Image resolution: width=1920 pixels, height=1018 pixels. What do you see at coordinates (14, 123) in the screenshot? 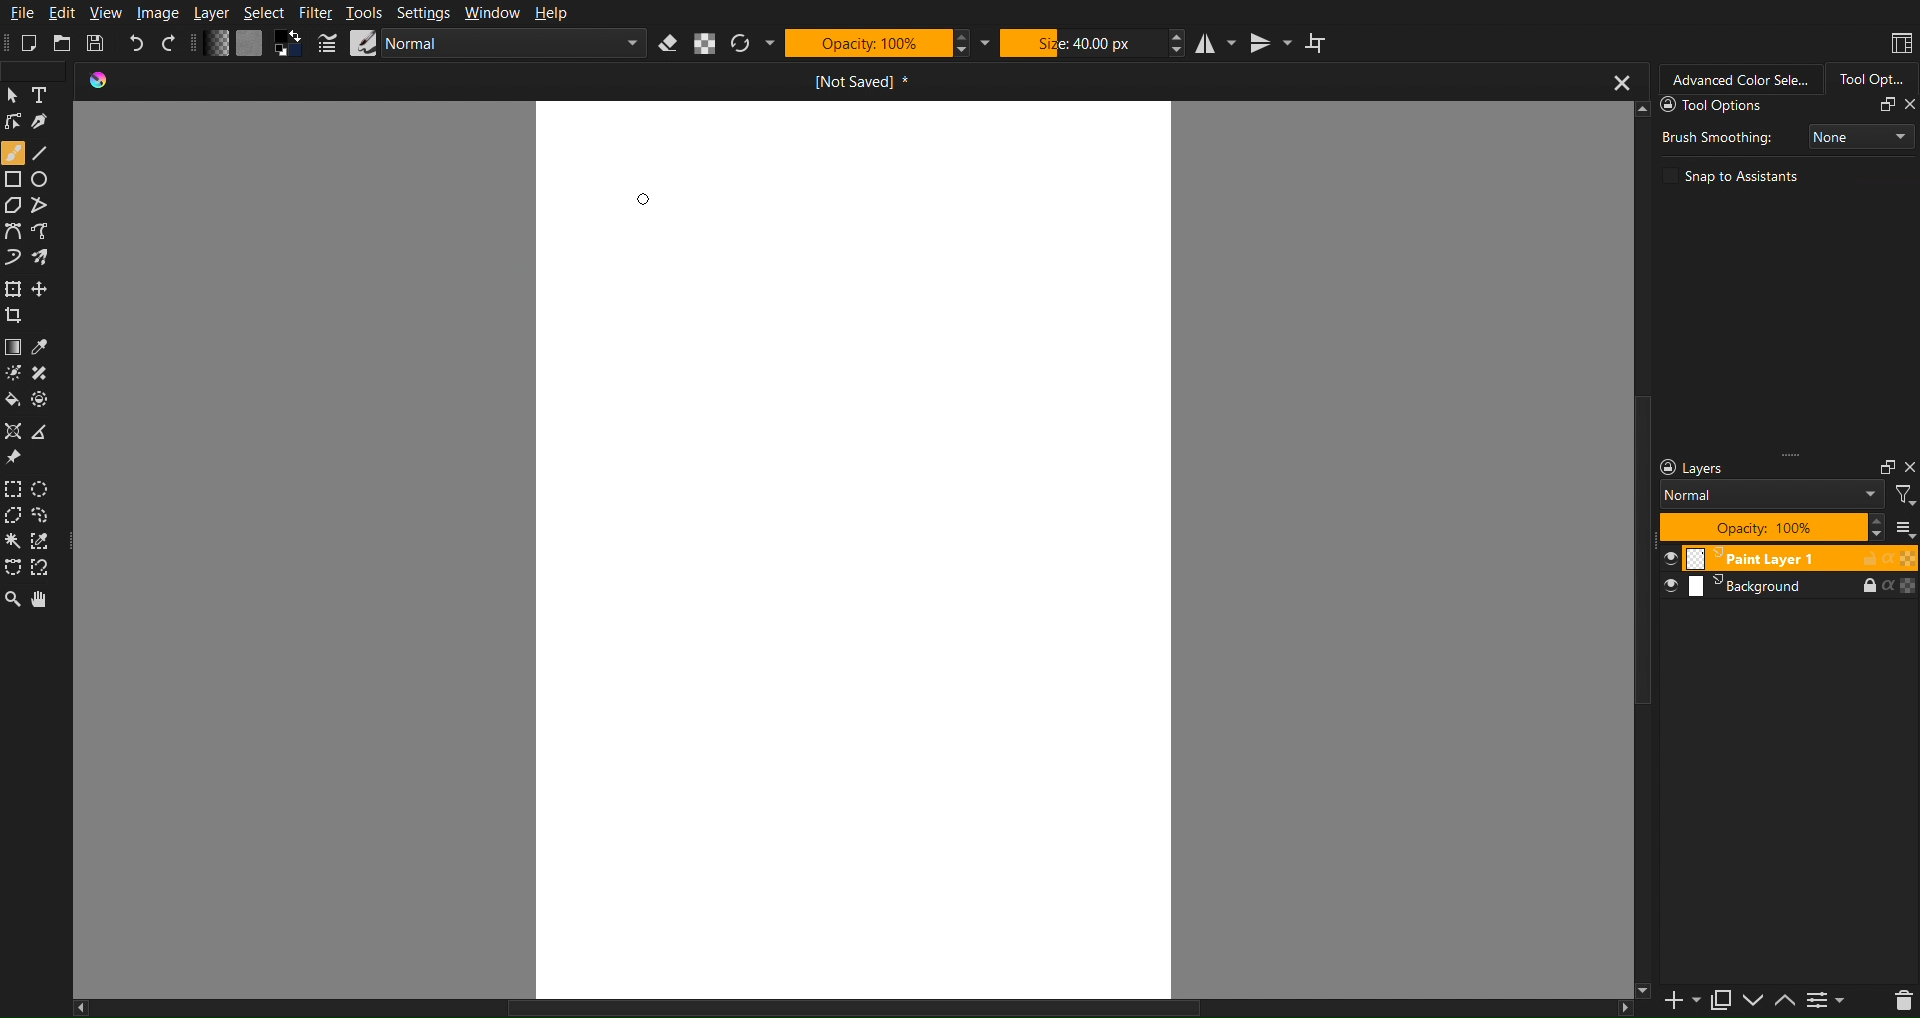
I see `Linework` at bounding box center [14, 123].